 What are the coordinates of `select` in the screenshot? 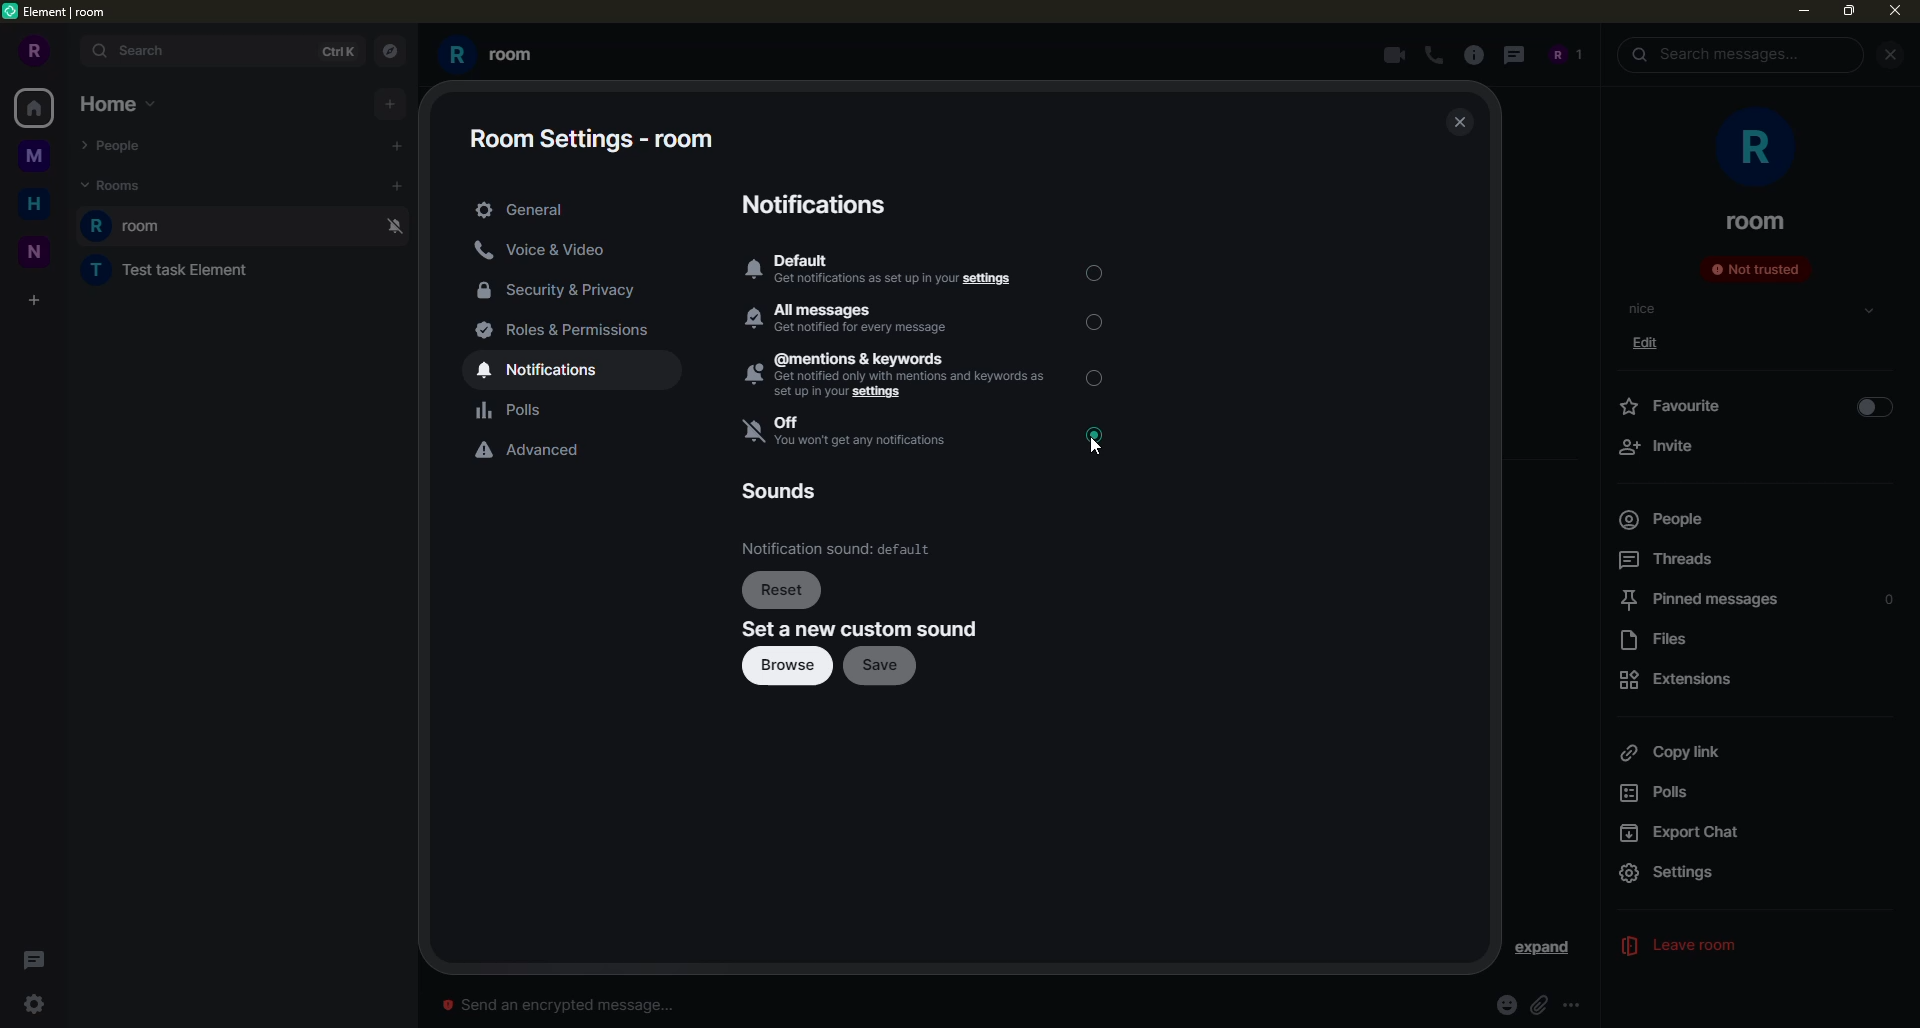 It's located at (1869, 311).